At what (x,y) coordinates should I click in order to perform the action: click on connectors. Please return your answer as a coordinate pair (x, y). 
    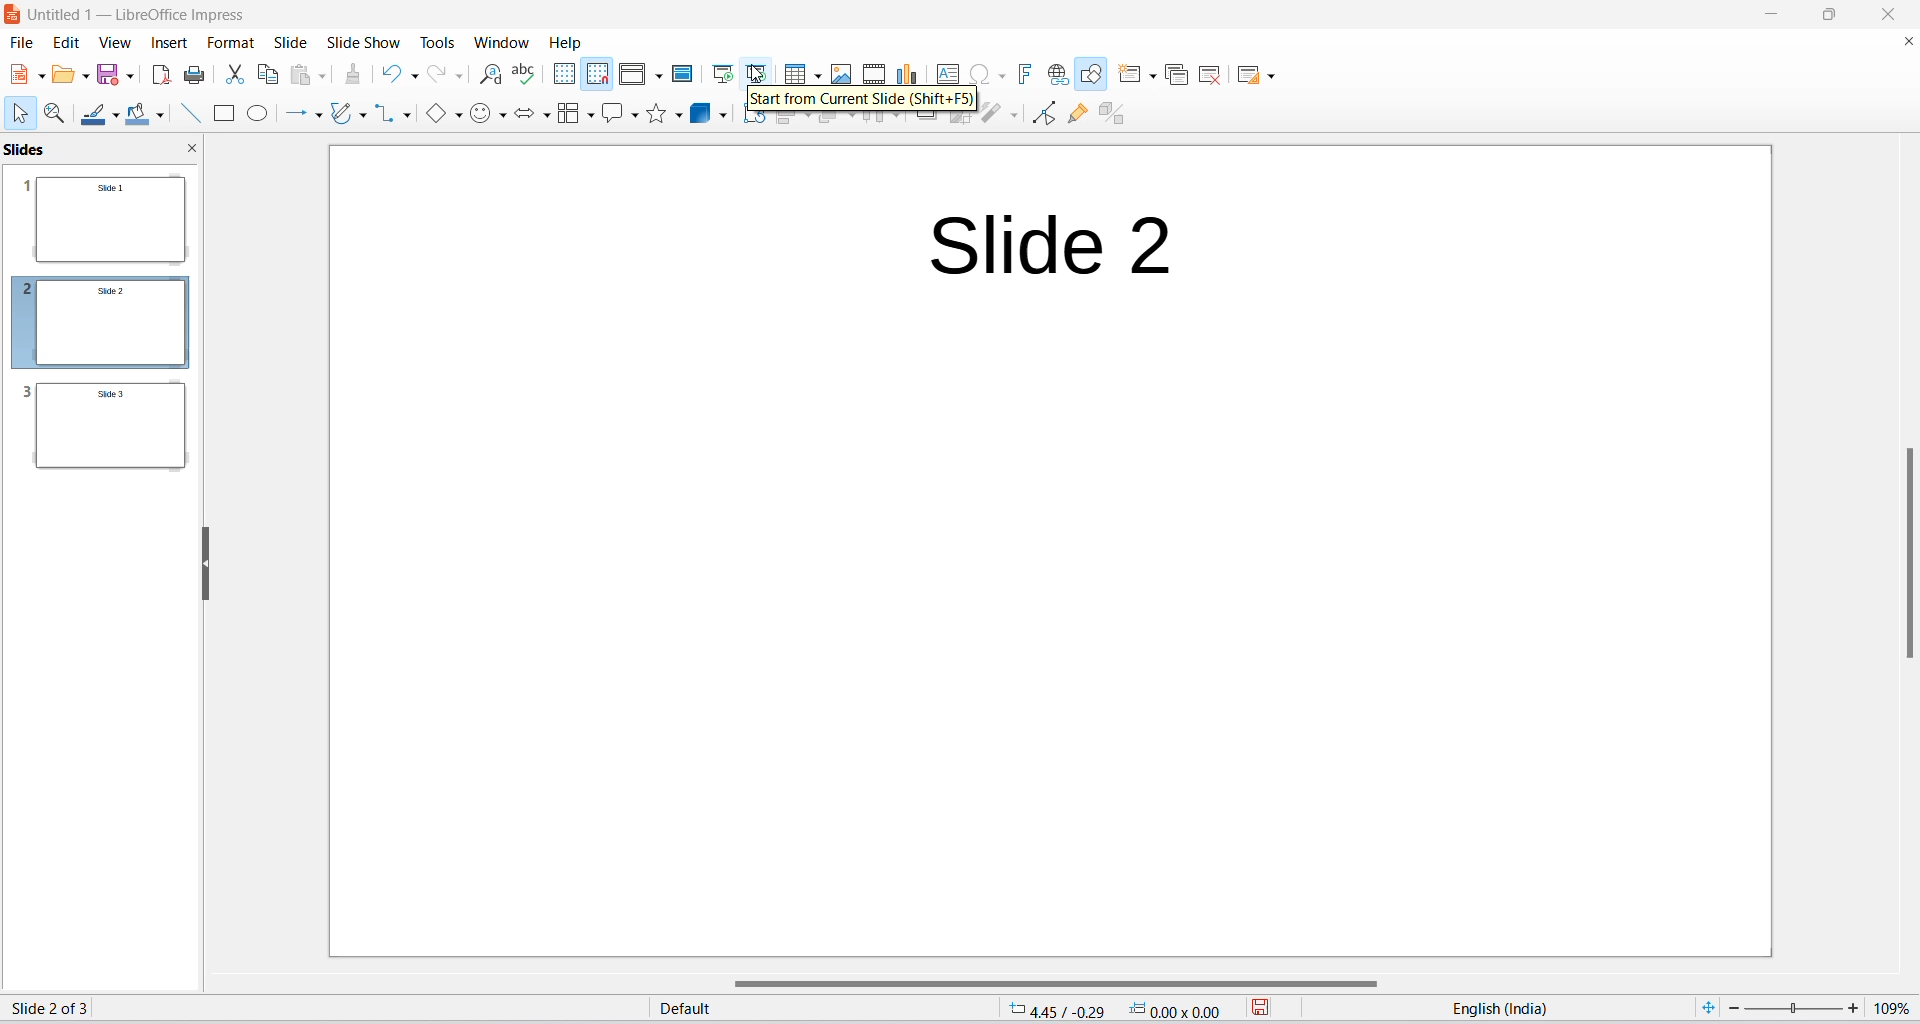
    Looking at the image, I should click on (382, 118).